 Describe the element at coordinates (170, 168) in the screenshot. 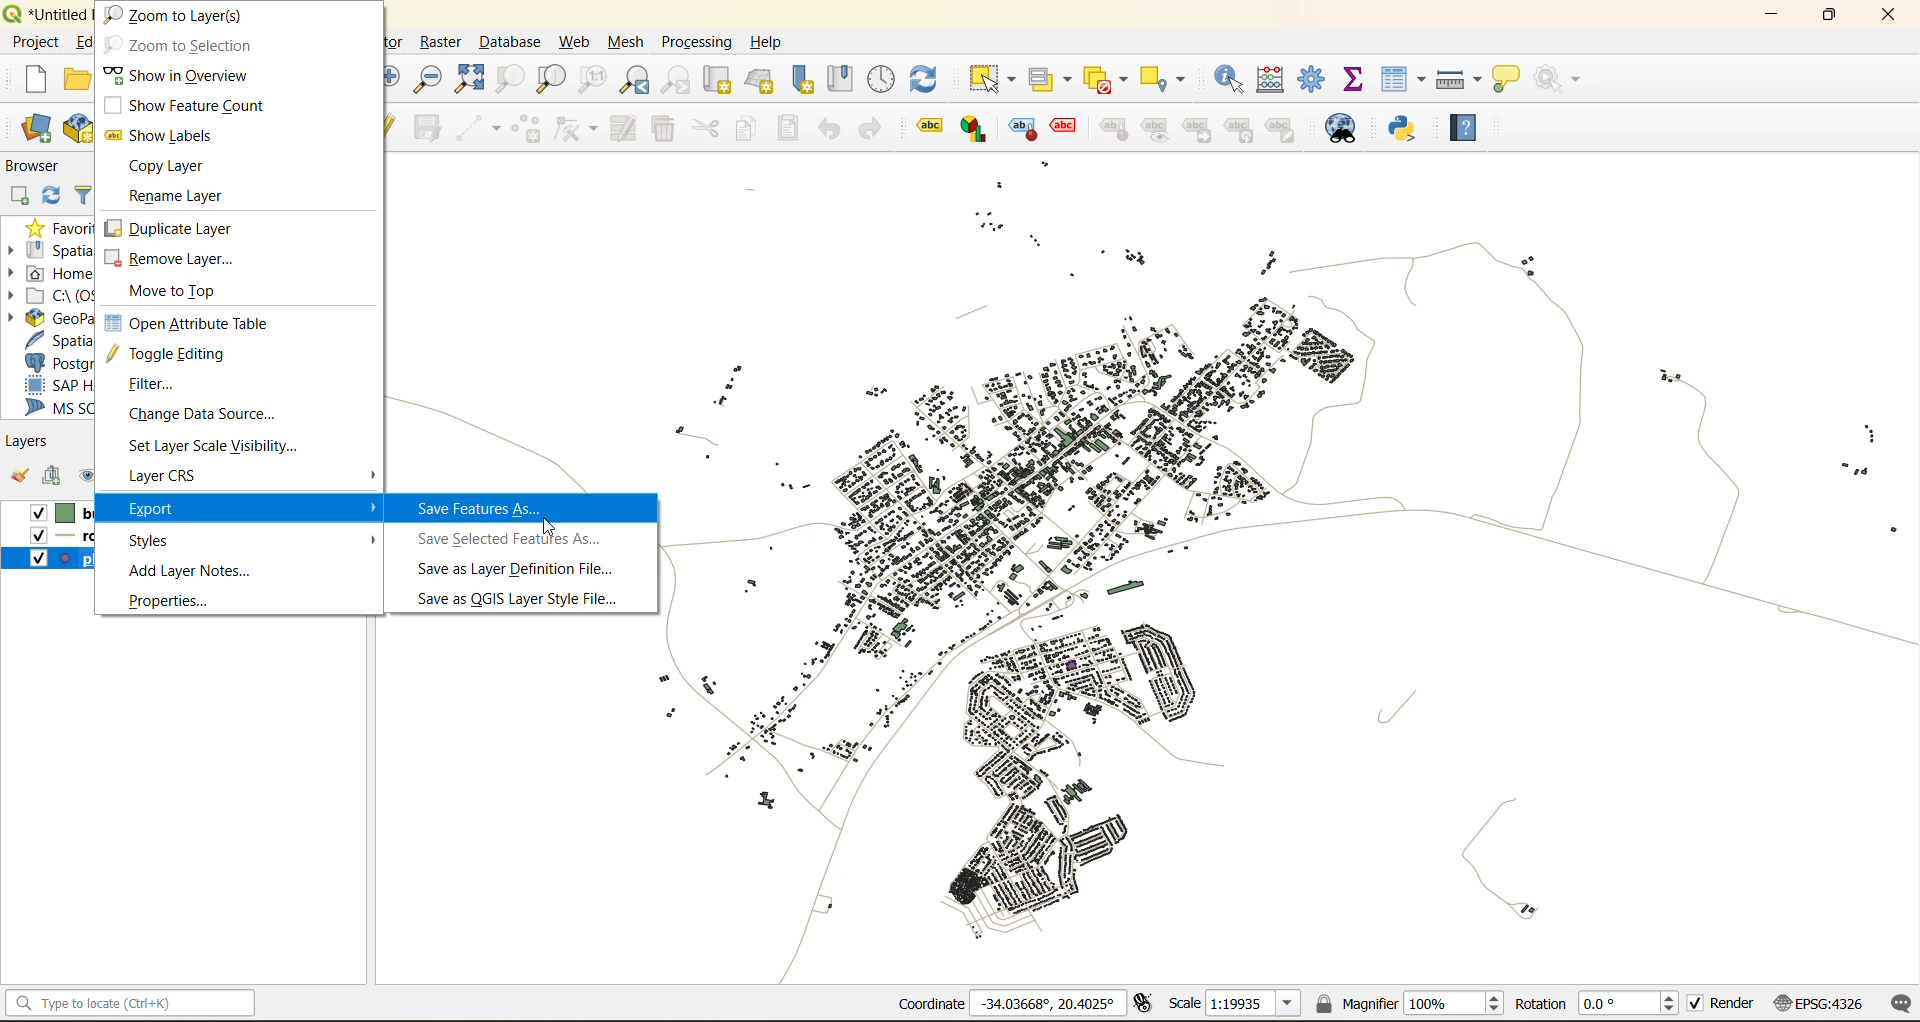

I see `copy layer` at that location.